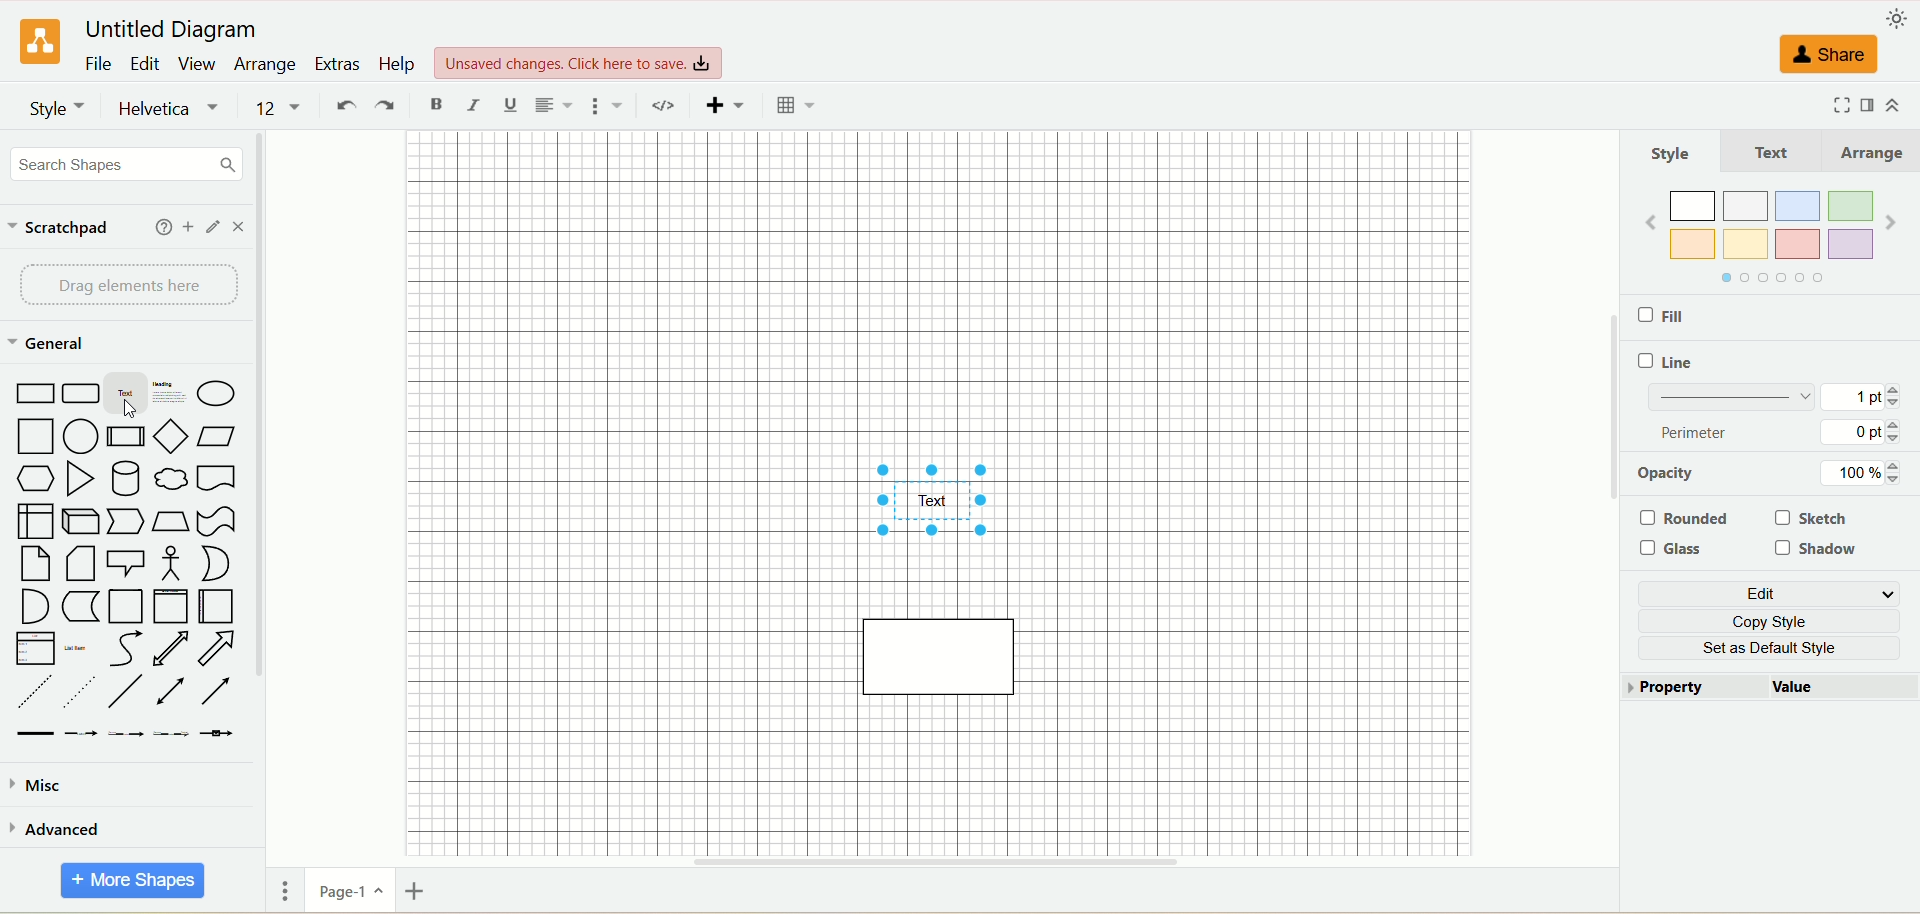  What do you see at coordinates (81, 607) in the screenshot?
I see `storage` at bounding box center [81, 607].